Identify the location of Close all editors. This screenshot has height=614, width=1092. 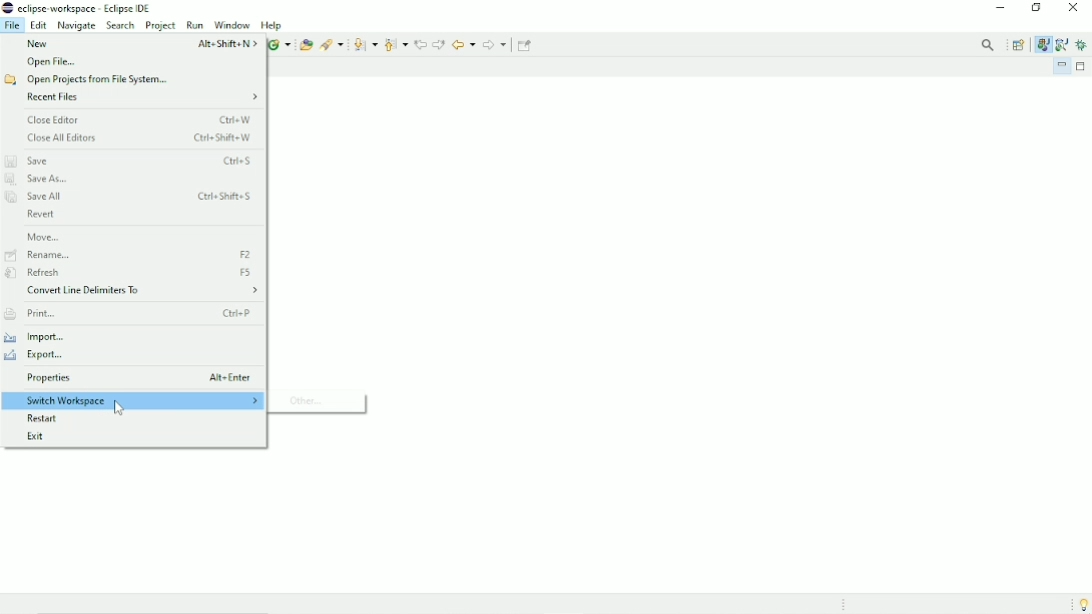
(141, 139).